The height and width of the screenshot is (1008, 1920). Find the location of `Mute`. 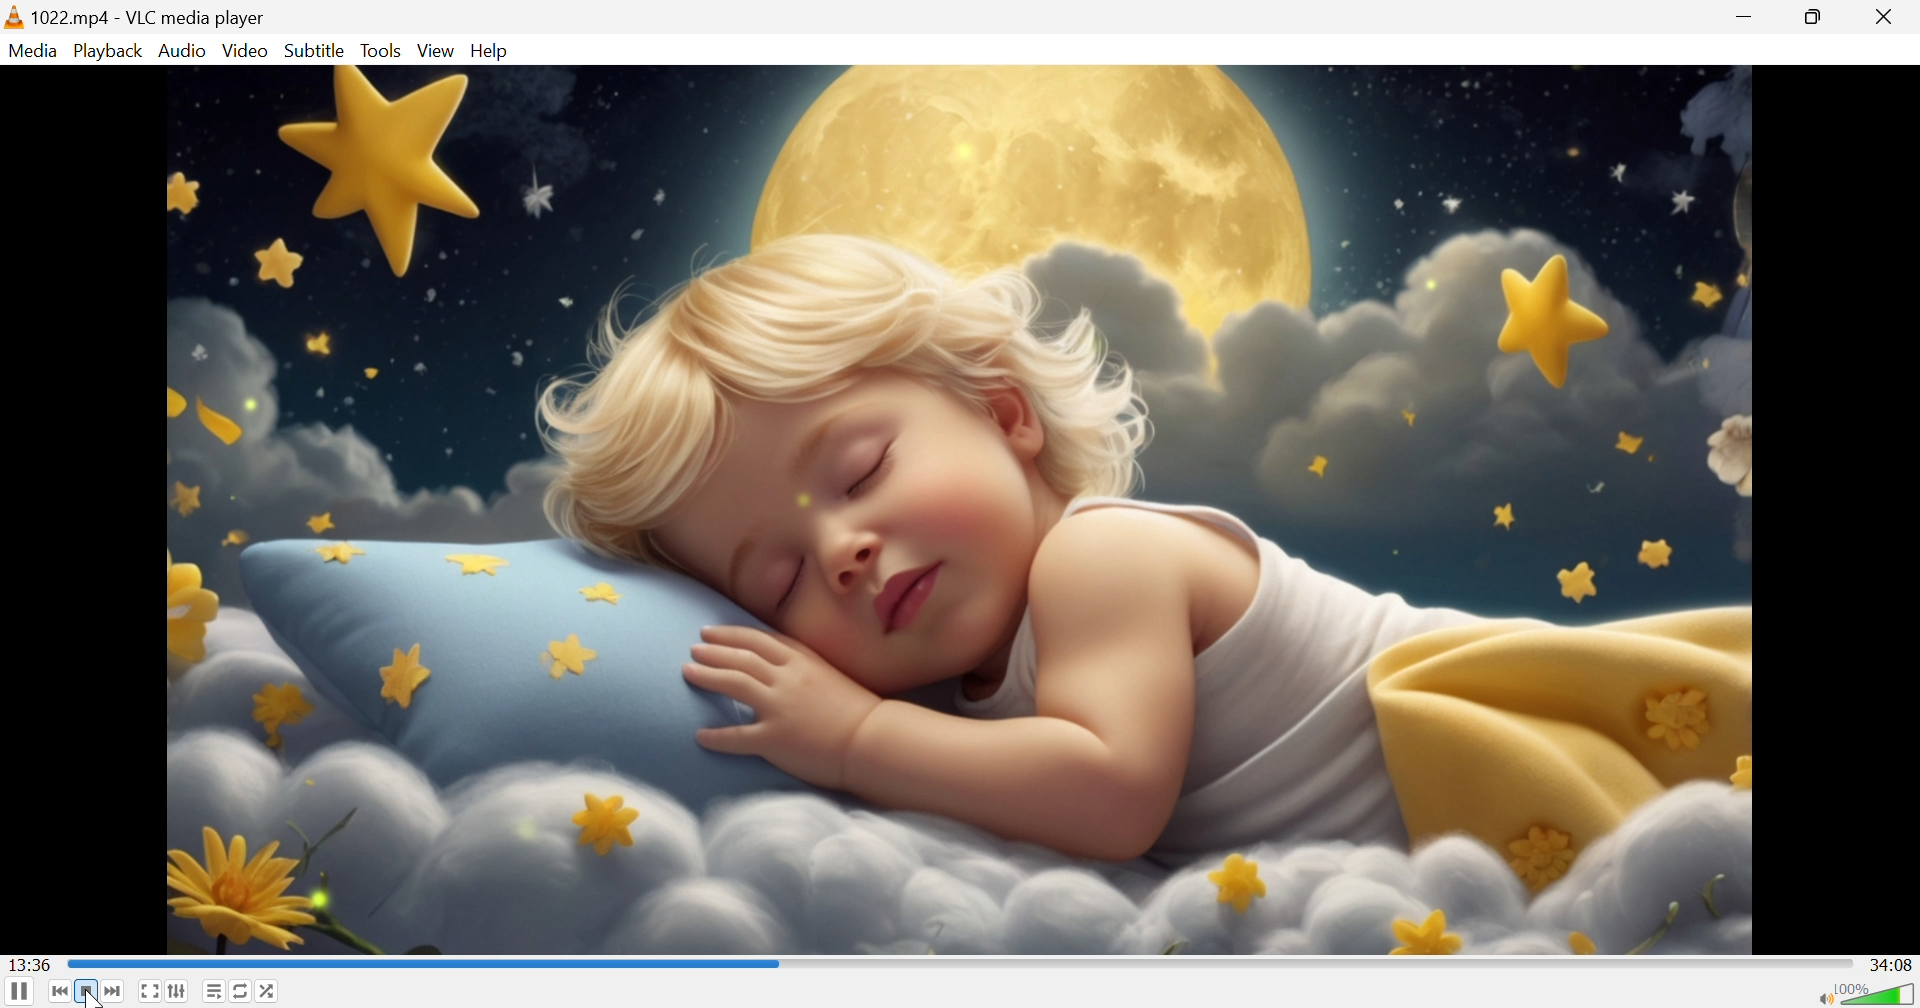

Mute is located at coordinates (1819, 998).